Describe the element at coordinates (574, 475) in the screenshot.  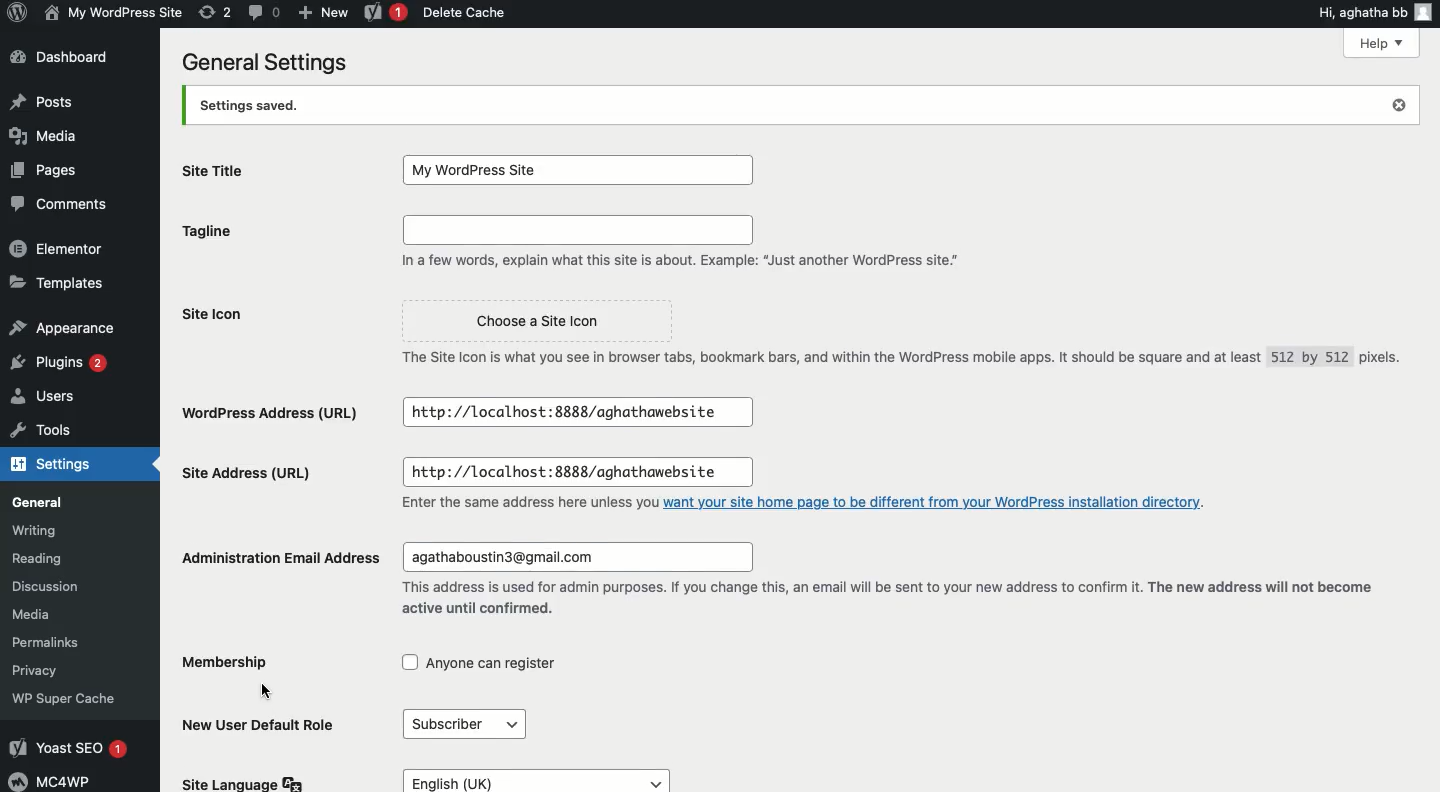
I see `http://localhost:8888/aghathawebsite` at that location.